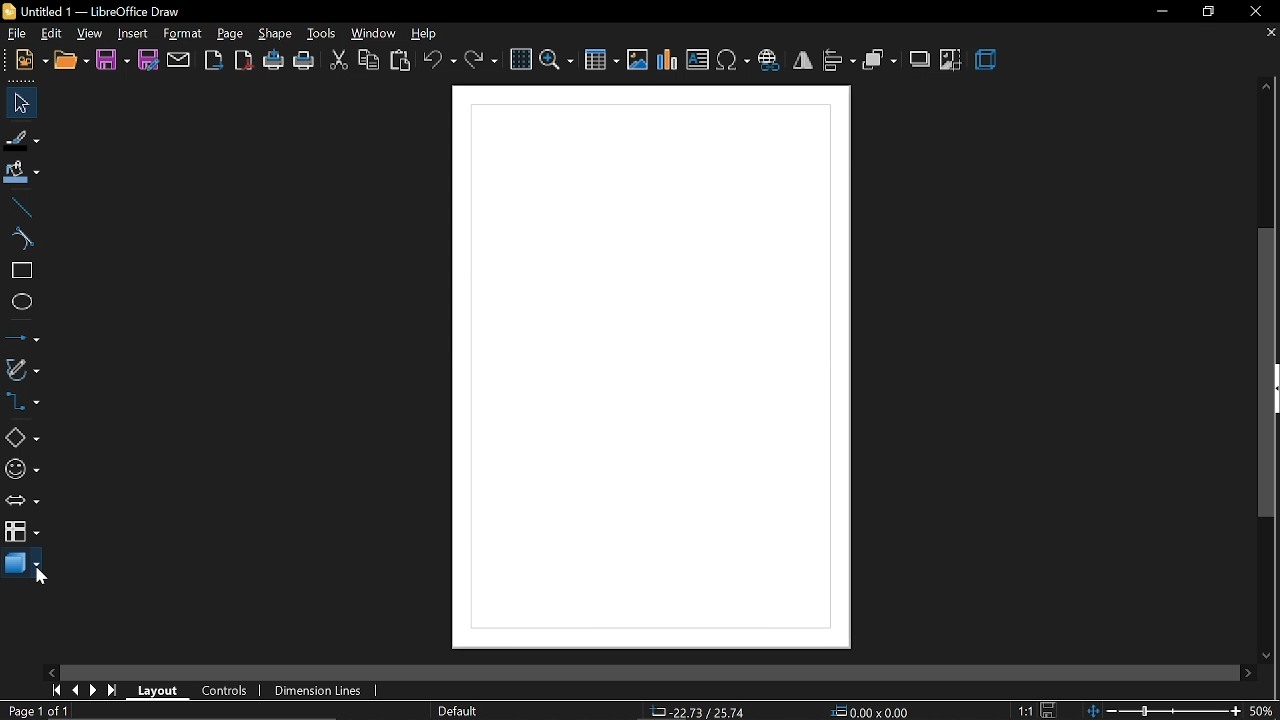  What do you see at coordinates (402, 62) in the screenshot?
I see `paste` at bounding box center [402, 62].